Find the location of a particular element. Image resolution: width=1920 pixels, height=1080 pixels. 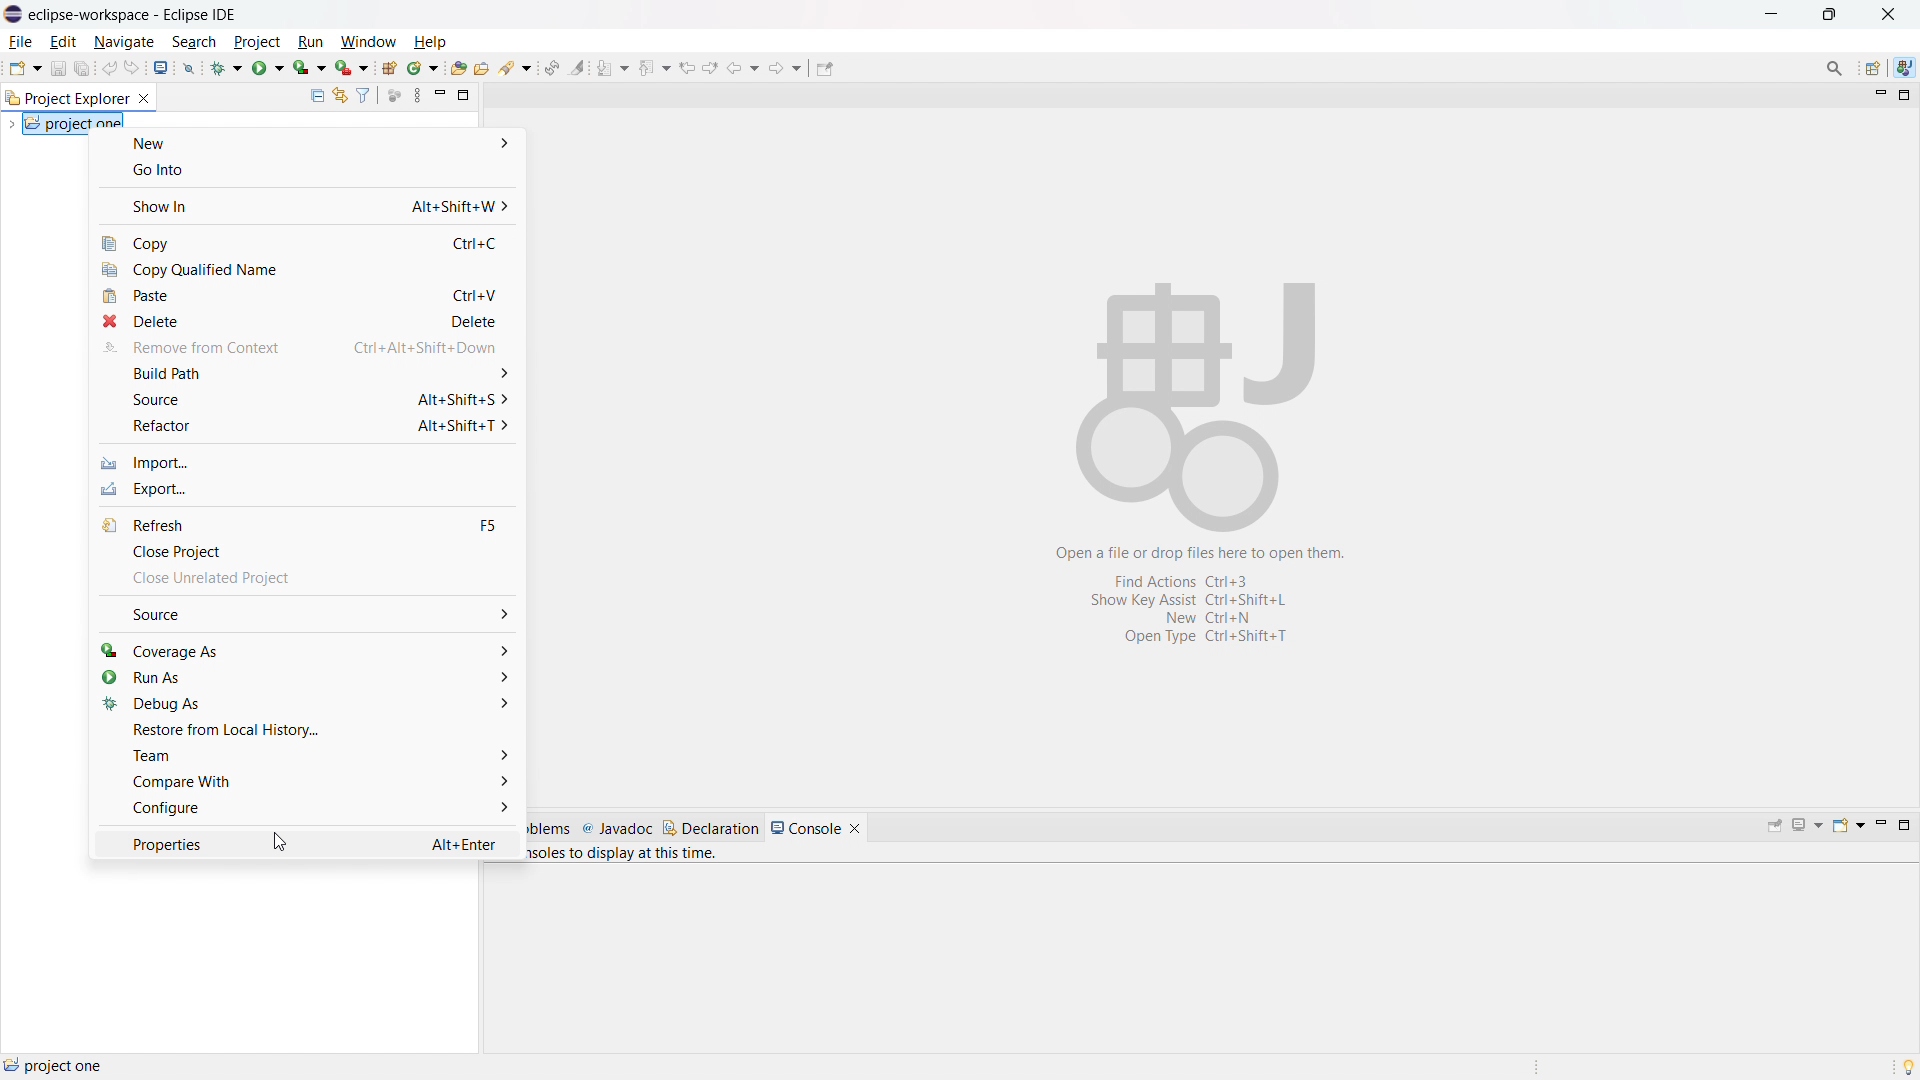

source is located at coordinates (305, 399).